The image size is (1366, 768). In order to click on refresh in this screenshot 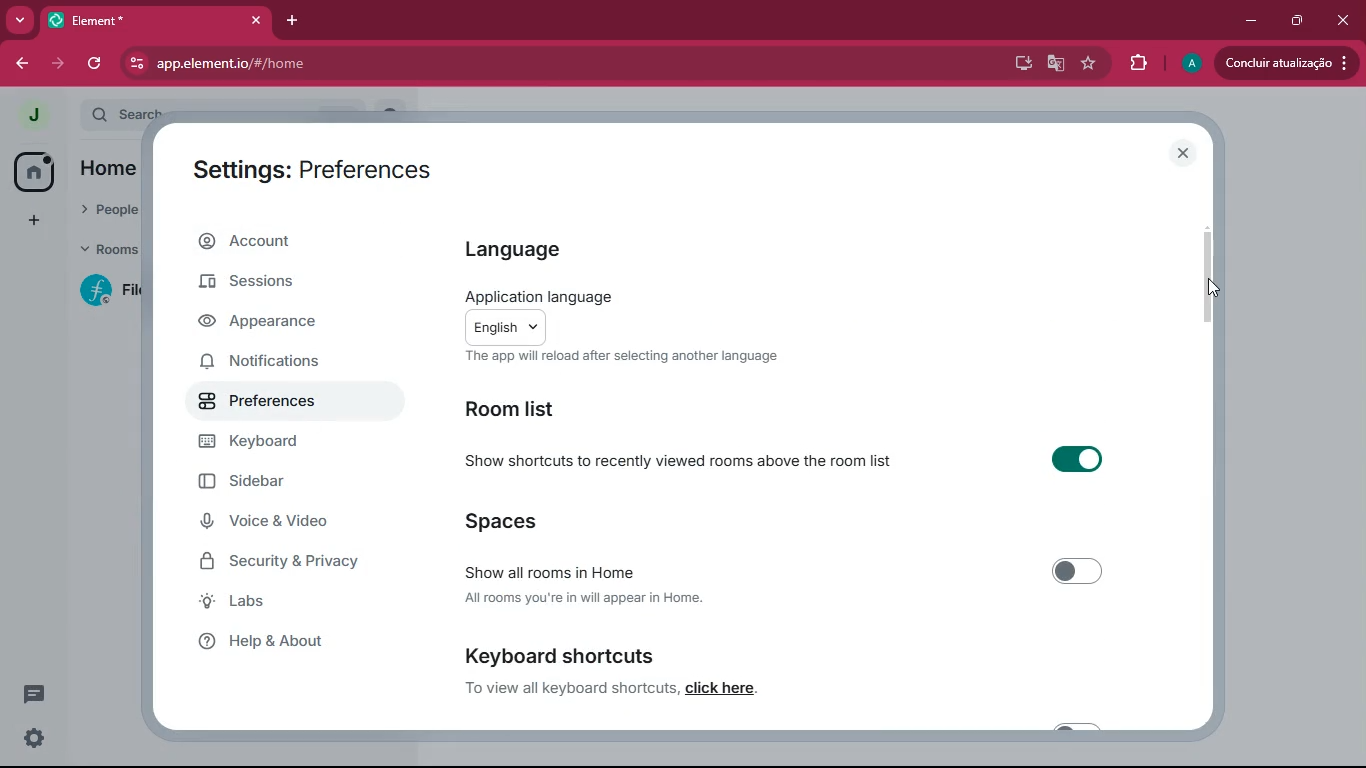, I will do `click(92, 65)`.